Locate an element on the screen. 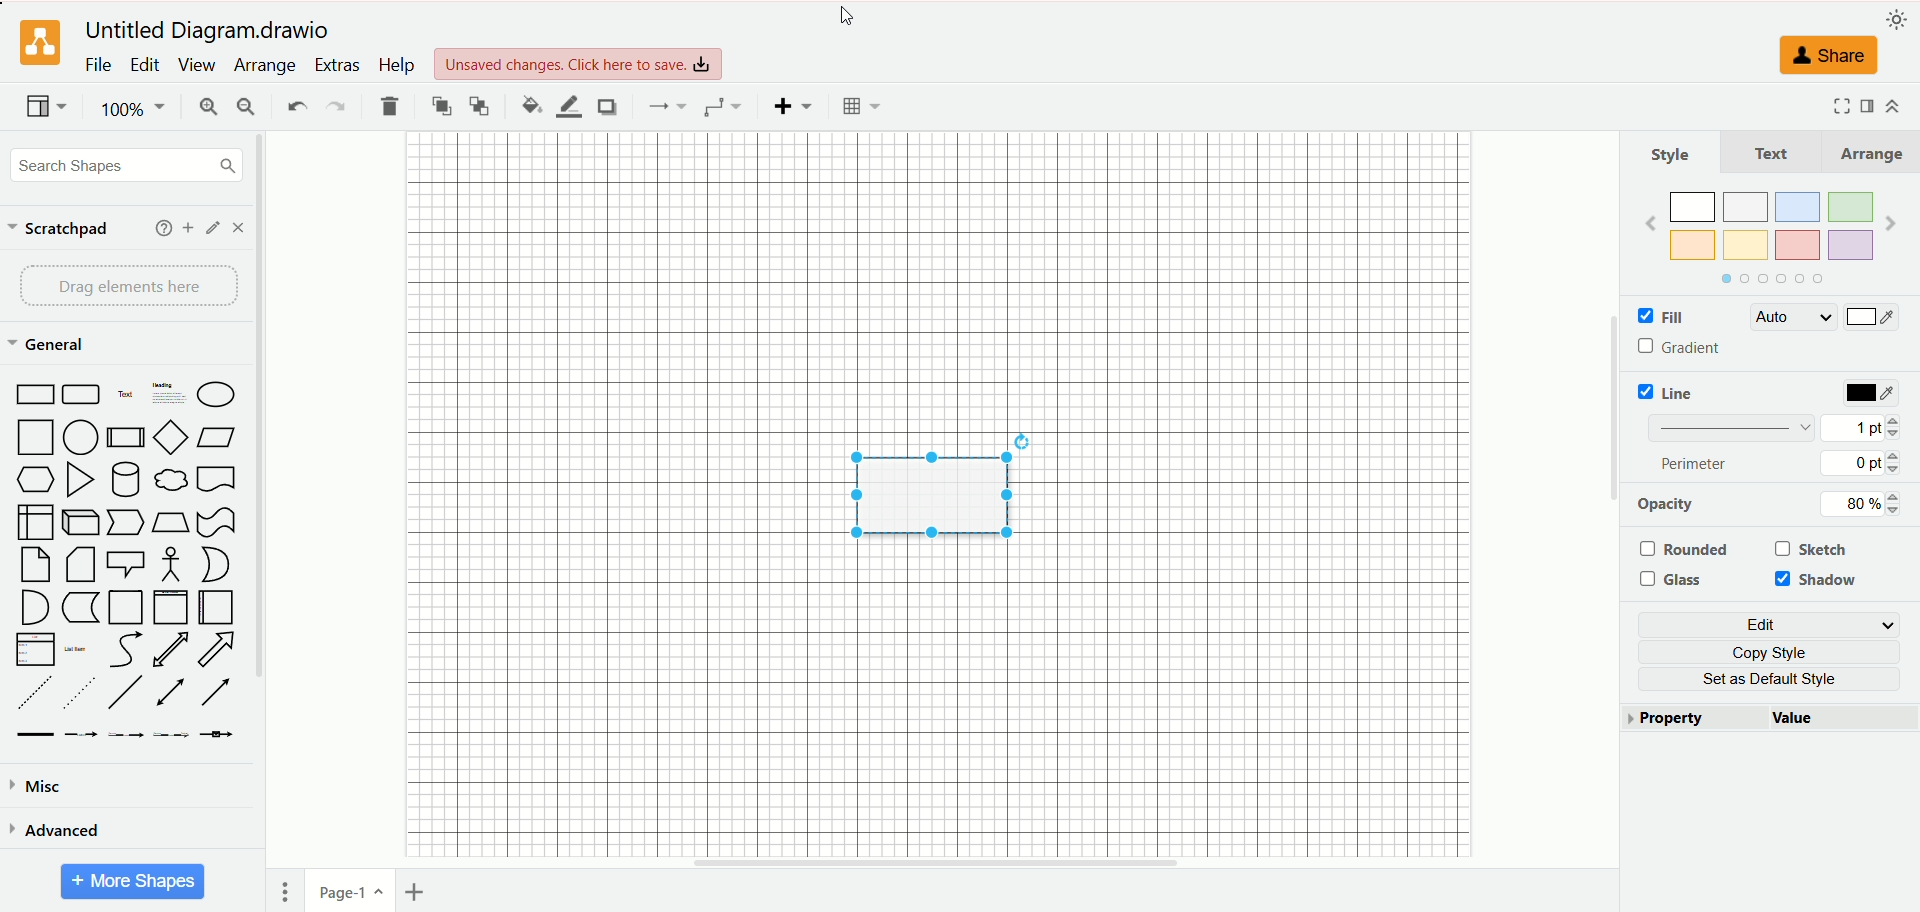 The image size is (1920, 912). auto is located at coordinates (1791, 317).